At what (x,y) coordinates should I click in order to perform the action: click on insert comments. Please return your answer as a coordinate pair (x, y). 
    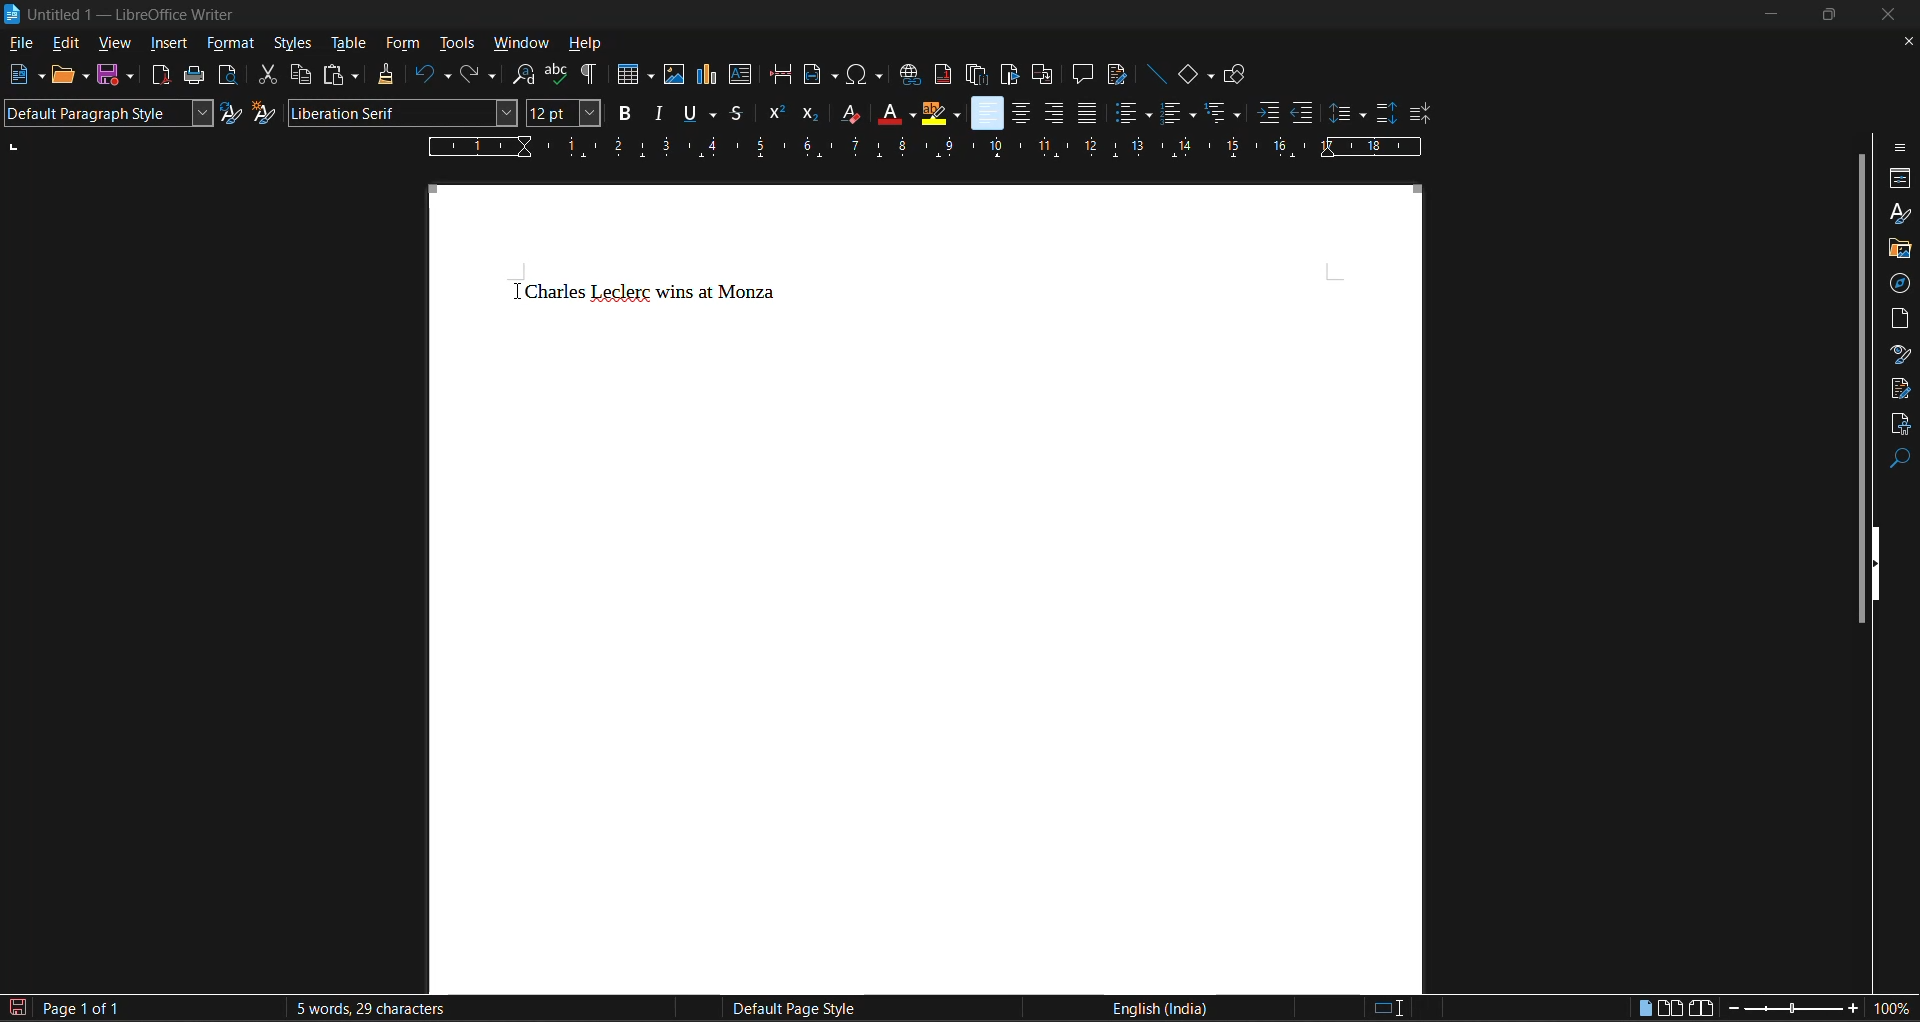
    Looking at the image, I should click on (1083, 74).